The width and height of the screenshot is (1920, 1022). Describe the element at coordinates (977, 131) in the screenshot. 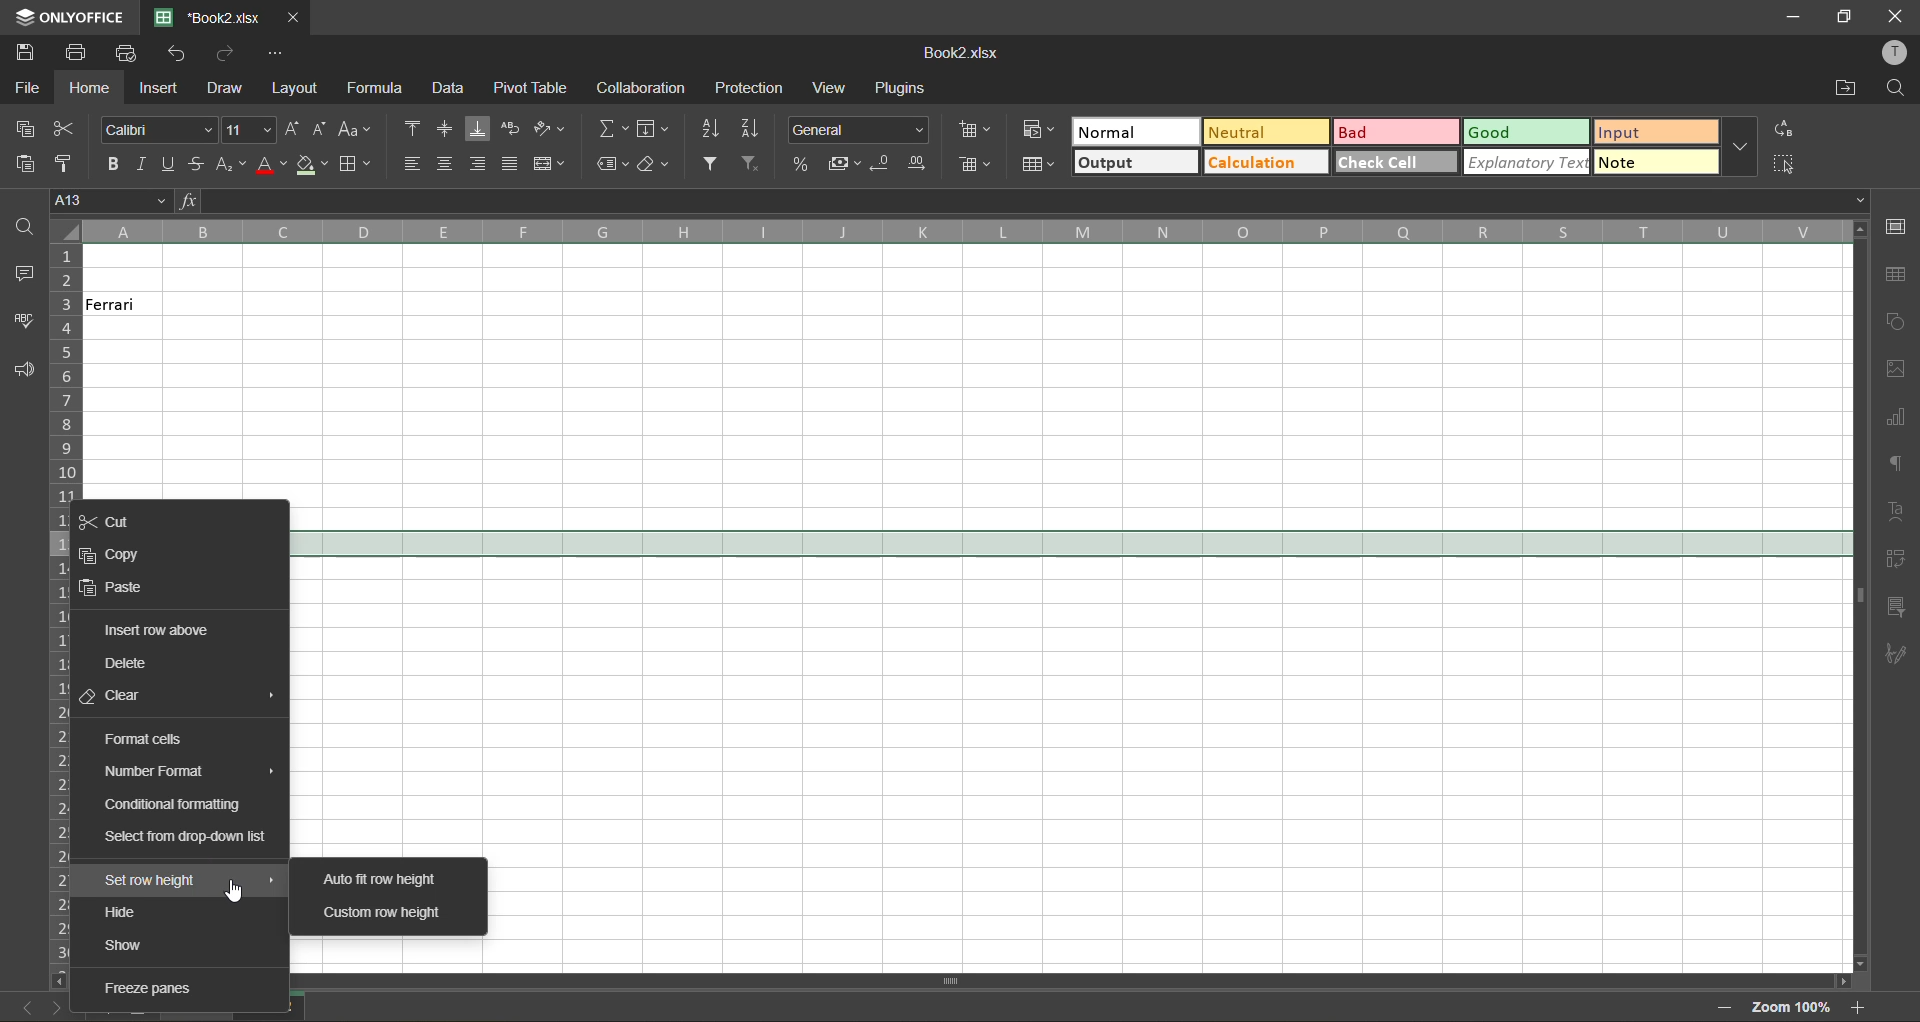

I see `insert cells` at that location.